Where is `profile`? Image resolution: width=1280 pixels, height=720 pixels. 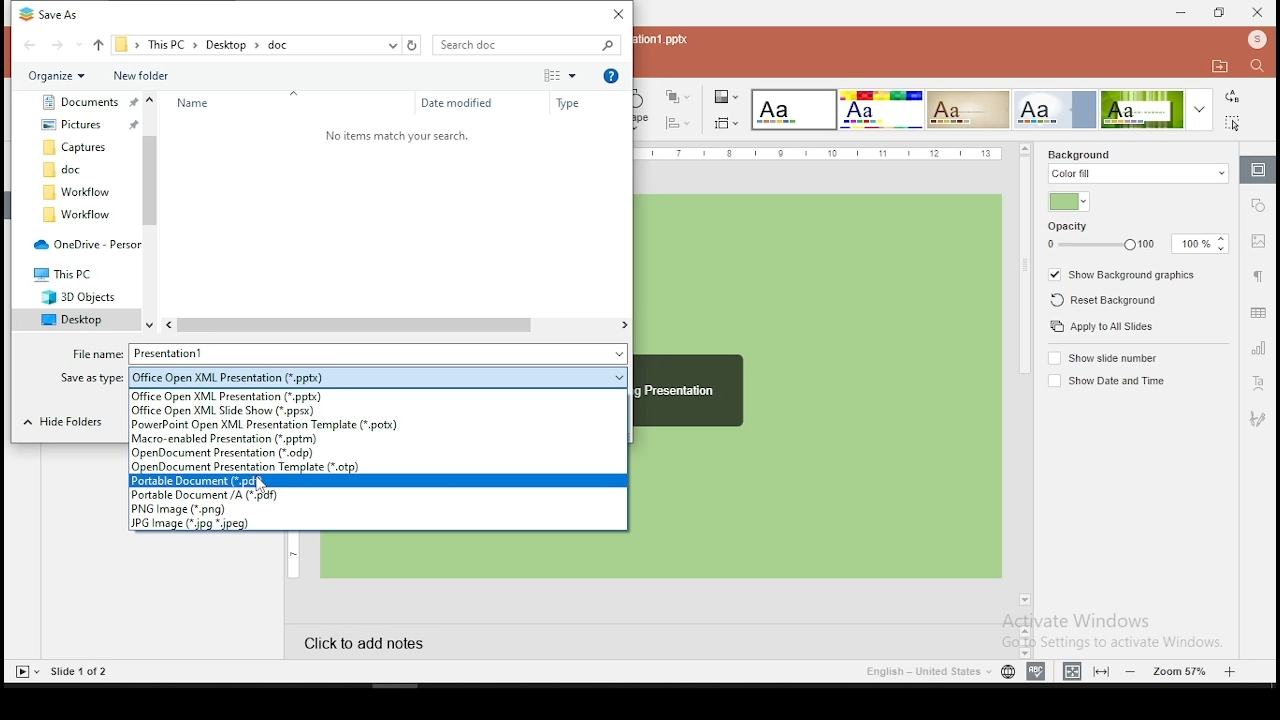
profile is located at coordinates (1258, 40).